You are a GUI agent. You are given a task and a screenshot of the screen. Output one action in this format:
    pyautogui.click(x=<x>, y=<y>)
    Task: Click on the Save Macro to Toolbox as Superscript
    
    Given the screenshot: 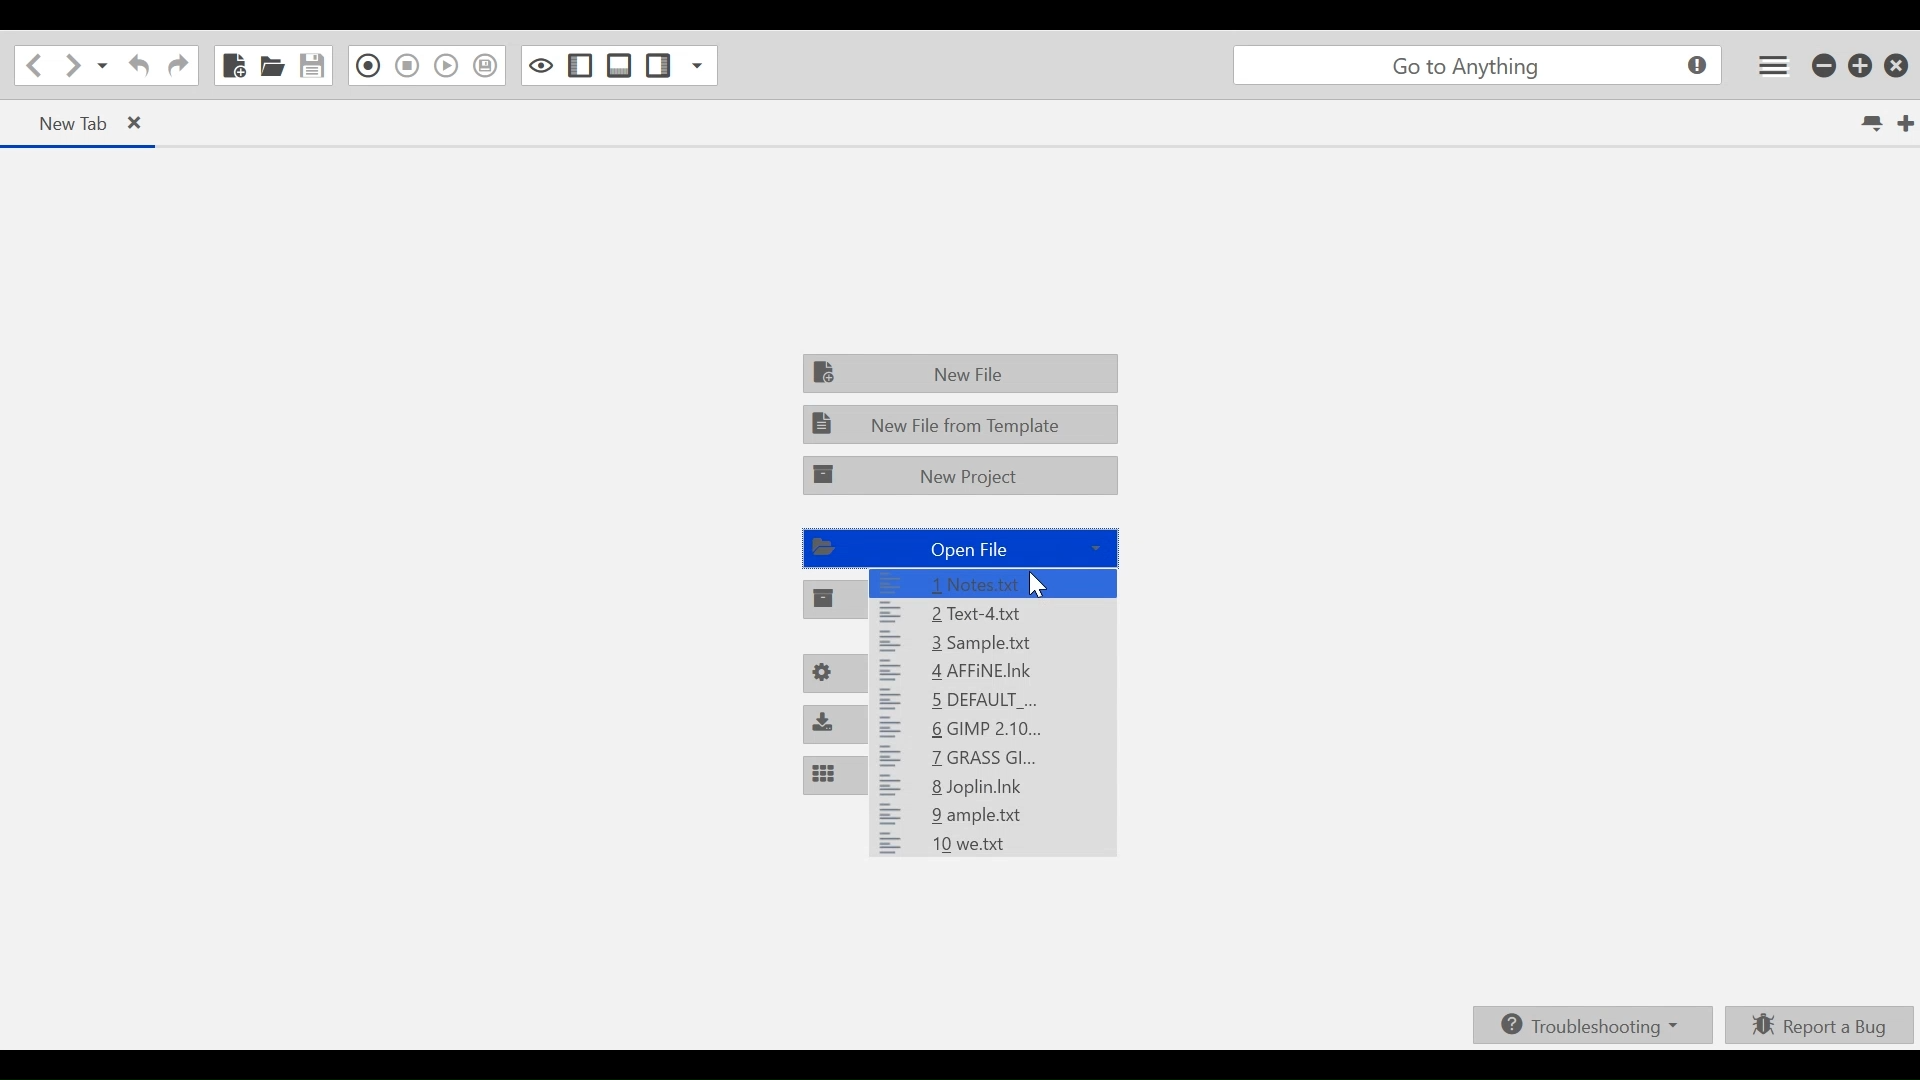 What is the action you would take?
    pyautogui.click(x=487, y=67)
    